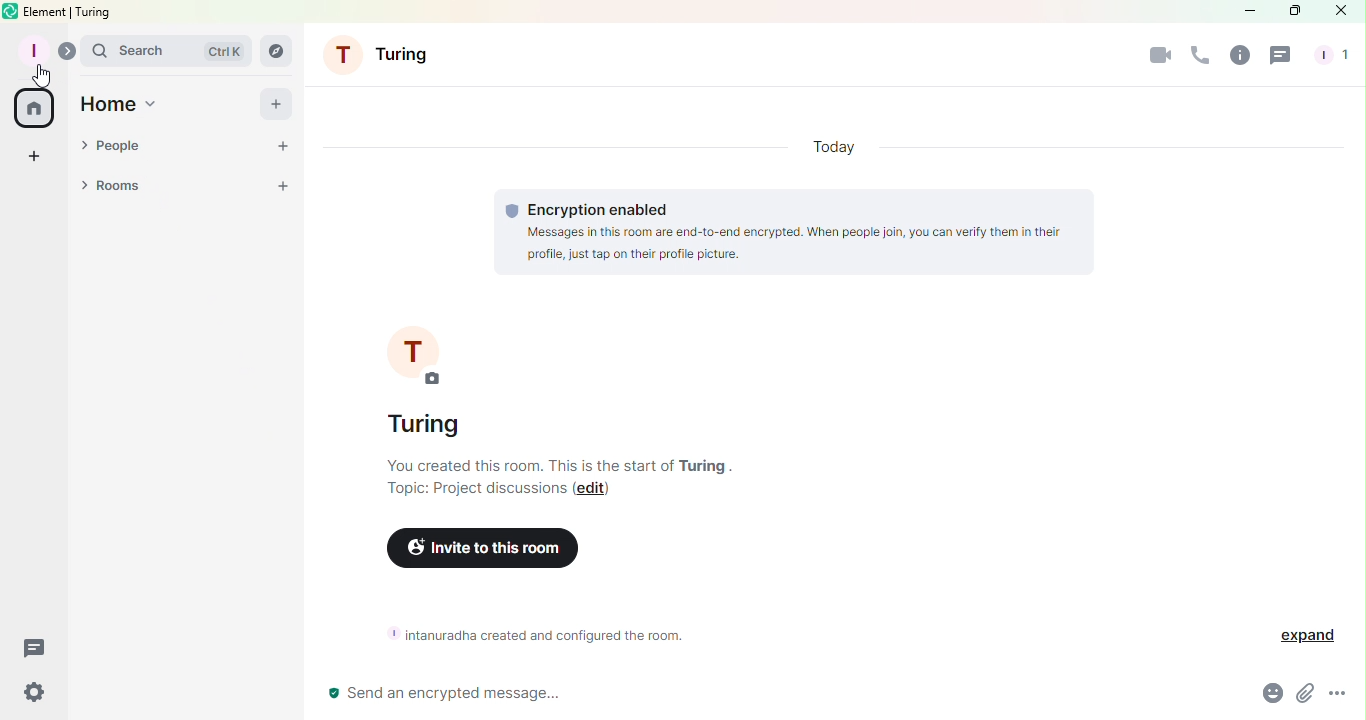 Image resolution: width=1366 pixels, height=720 pixels. What do you see at coordinates (1247, 11) in the screenshot?
I see `Minimize` at bounding box center [1247, 11].